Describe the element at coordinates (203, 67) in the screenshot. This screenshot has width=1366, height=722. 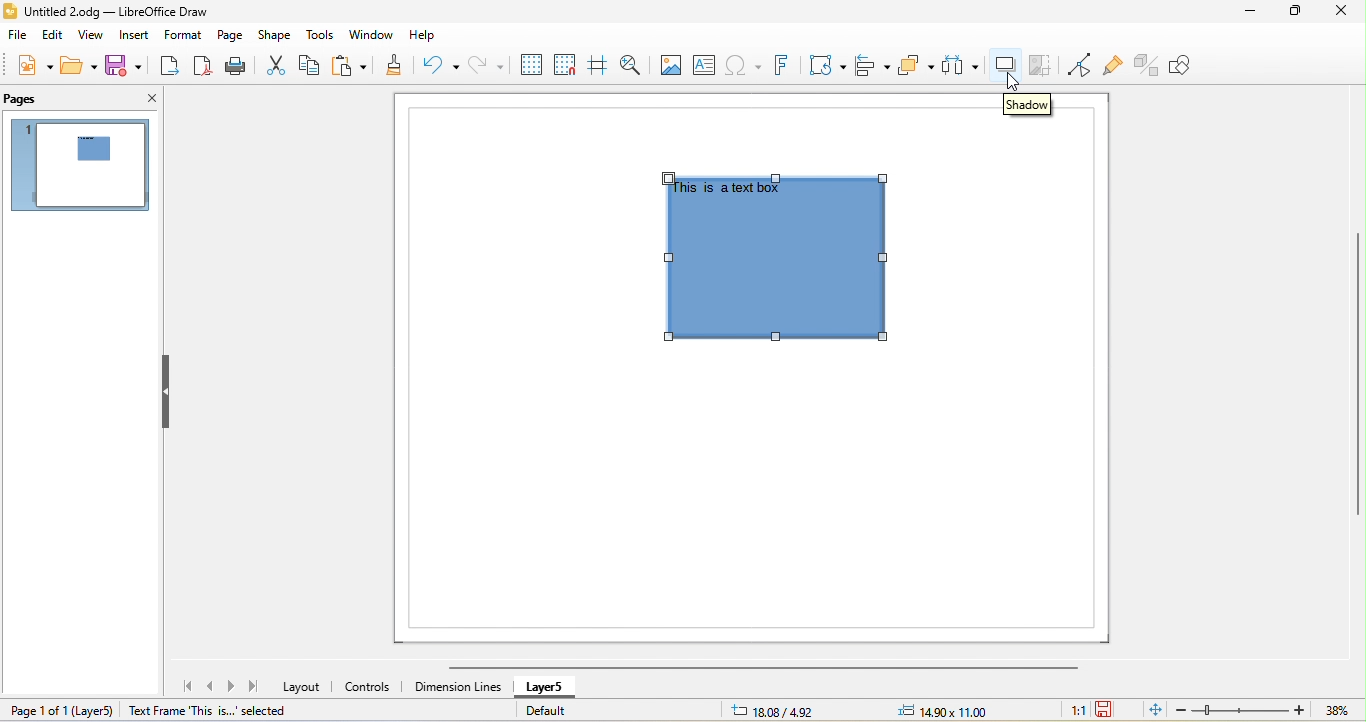
I see `export directly as pdf` at that location.